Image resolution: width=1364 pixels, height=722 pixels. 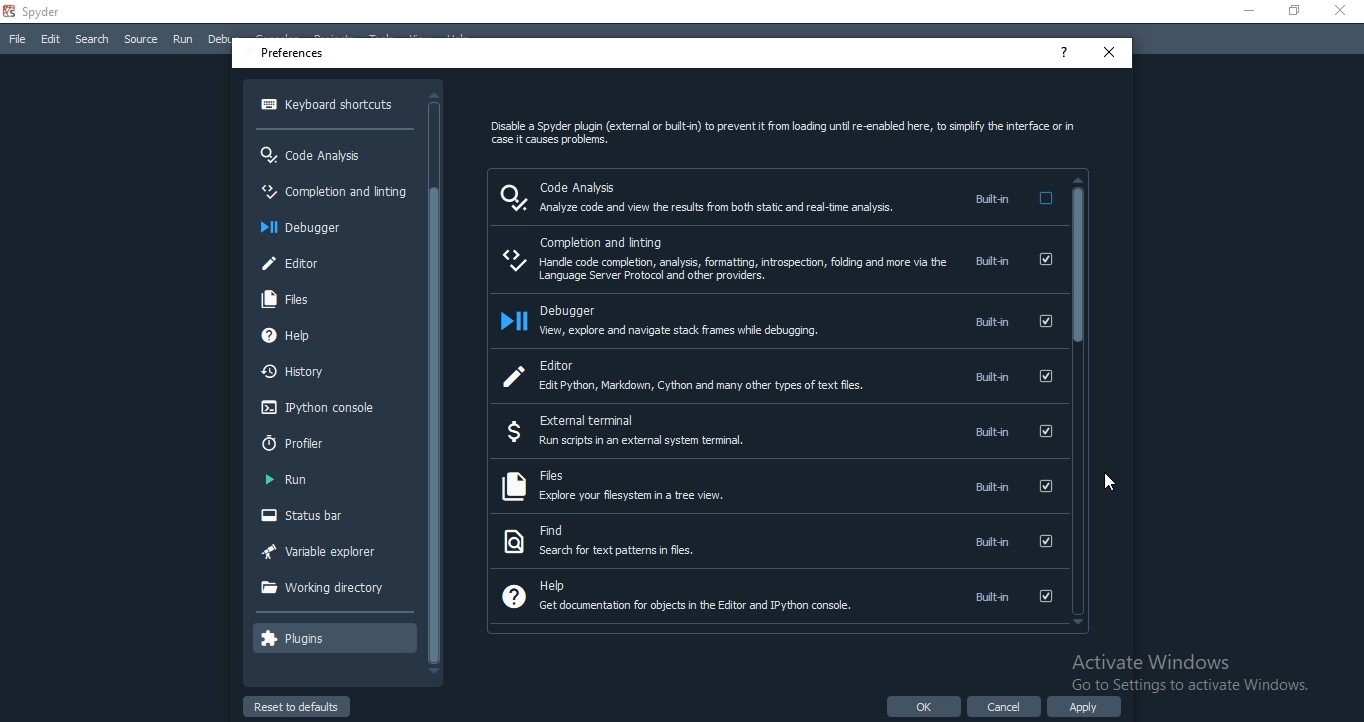 I want to click on Ipython console, so click(x=327, y=409).